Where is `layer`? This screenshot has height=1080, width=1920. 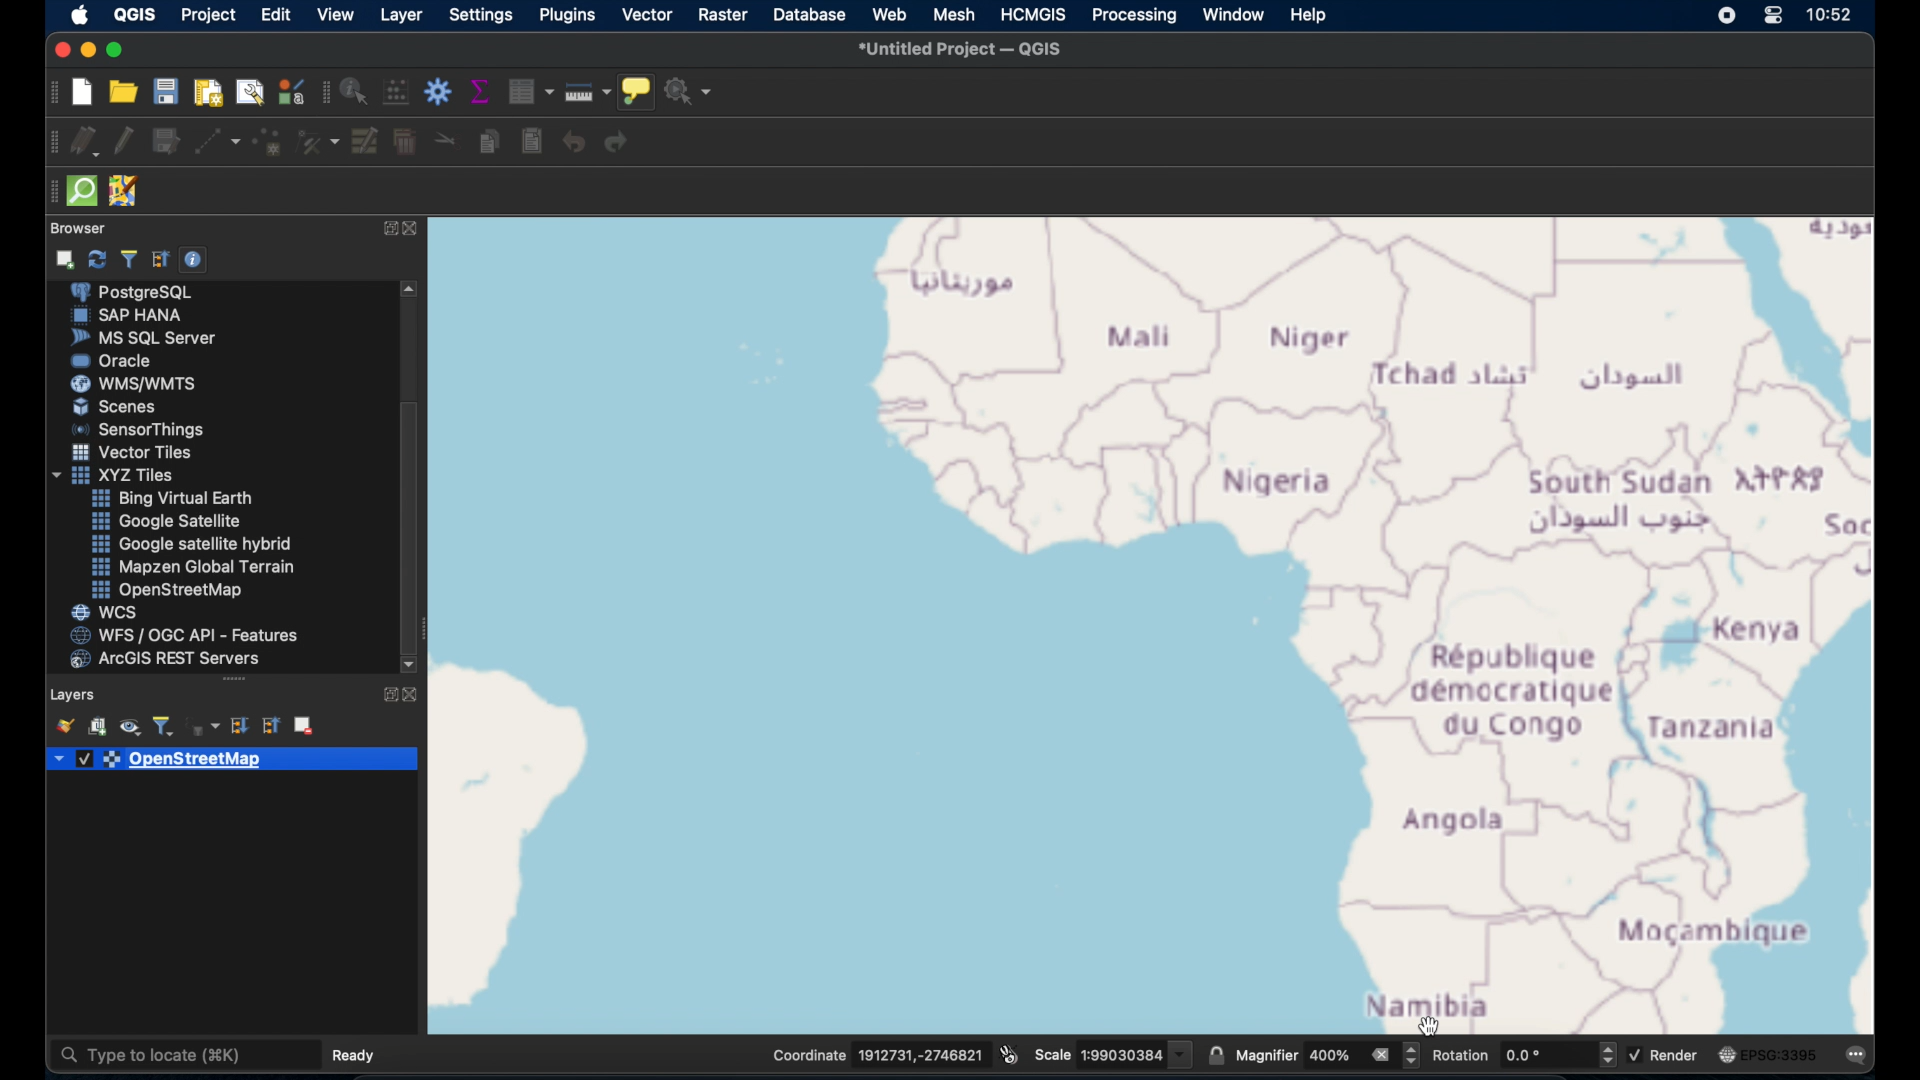 layer is located at coordinates (403, 16).